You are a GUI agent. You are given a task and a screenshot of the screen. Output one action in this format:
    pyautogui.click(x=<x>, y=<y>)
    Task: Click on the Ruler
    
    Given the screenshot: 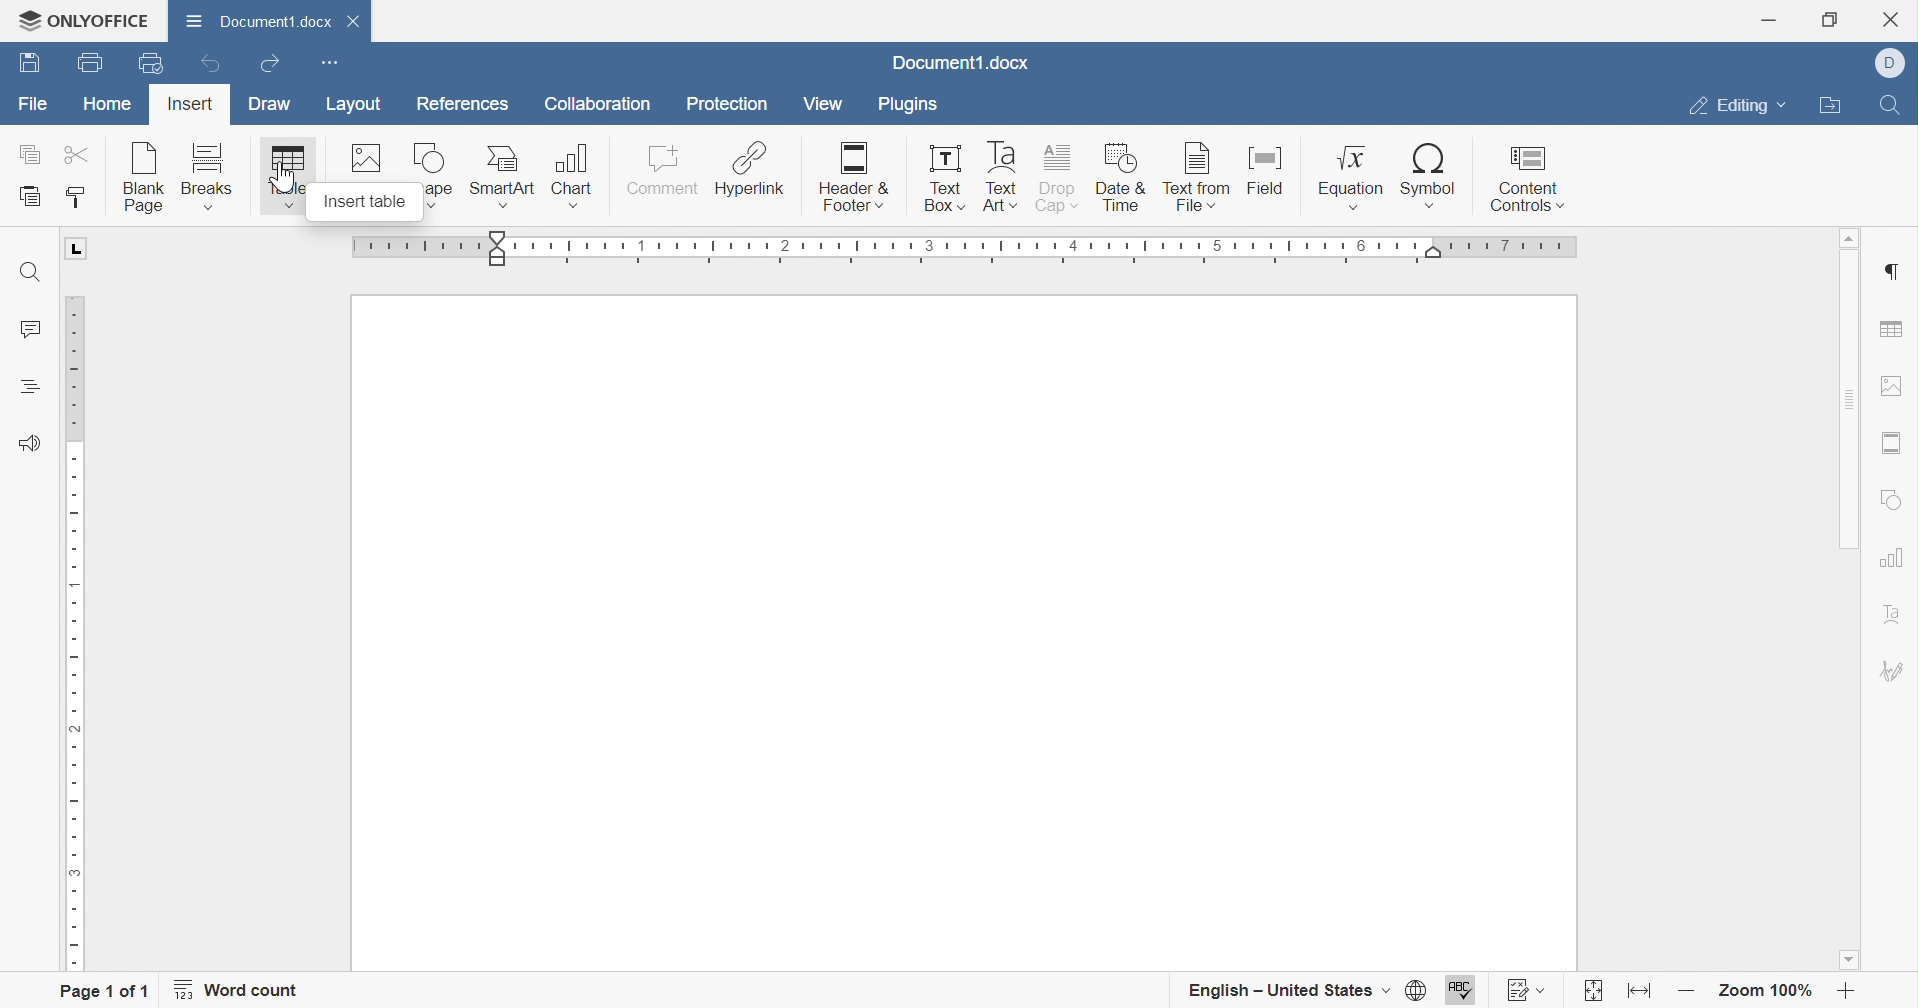 What is the action you would take?
    pyautogui.click(x=966, y=243)
    